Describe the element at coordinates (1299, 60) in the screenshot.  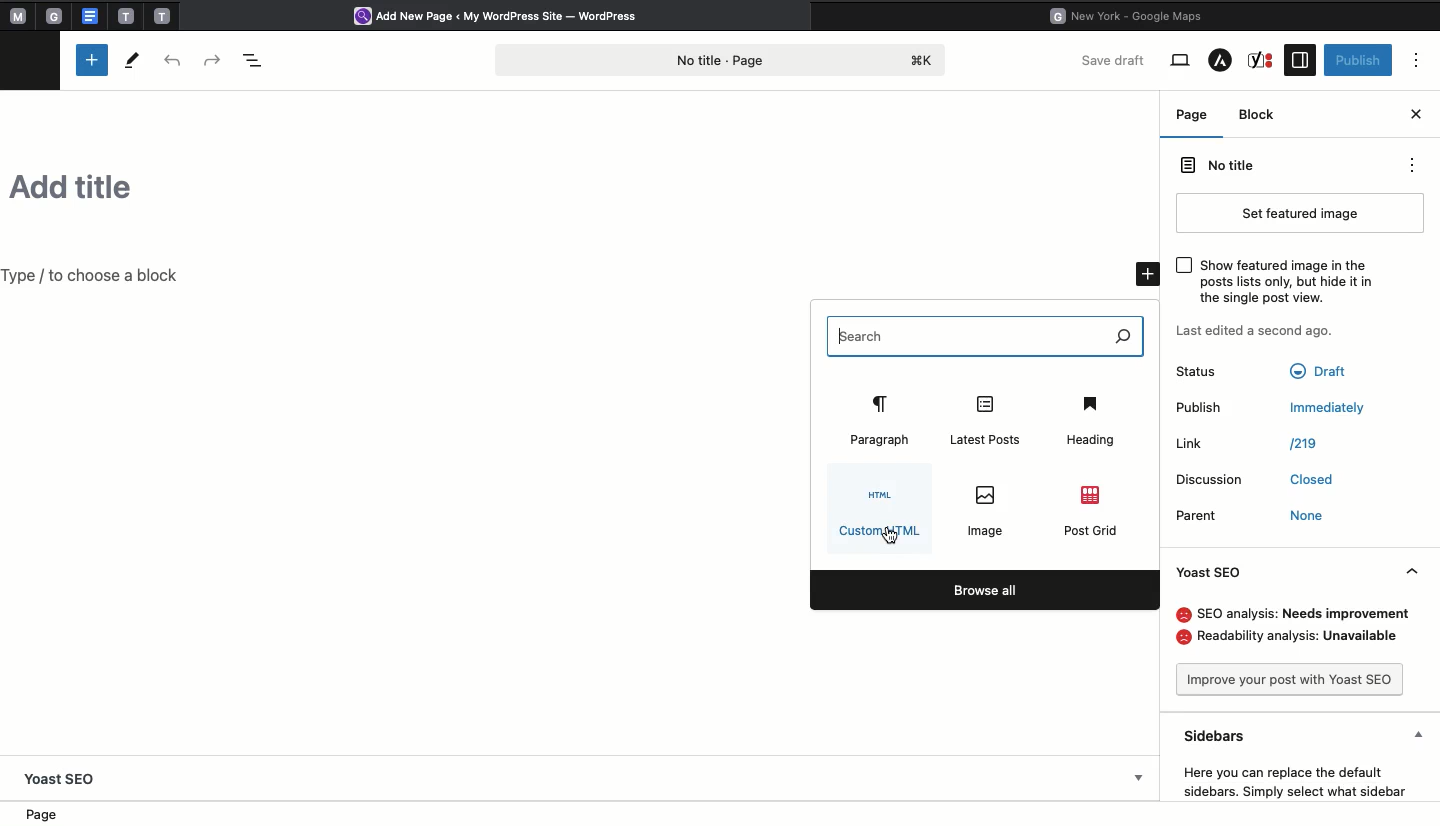
I see `Sidebar` at that location.